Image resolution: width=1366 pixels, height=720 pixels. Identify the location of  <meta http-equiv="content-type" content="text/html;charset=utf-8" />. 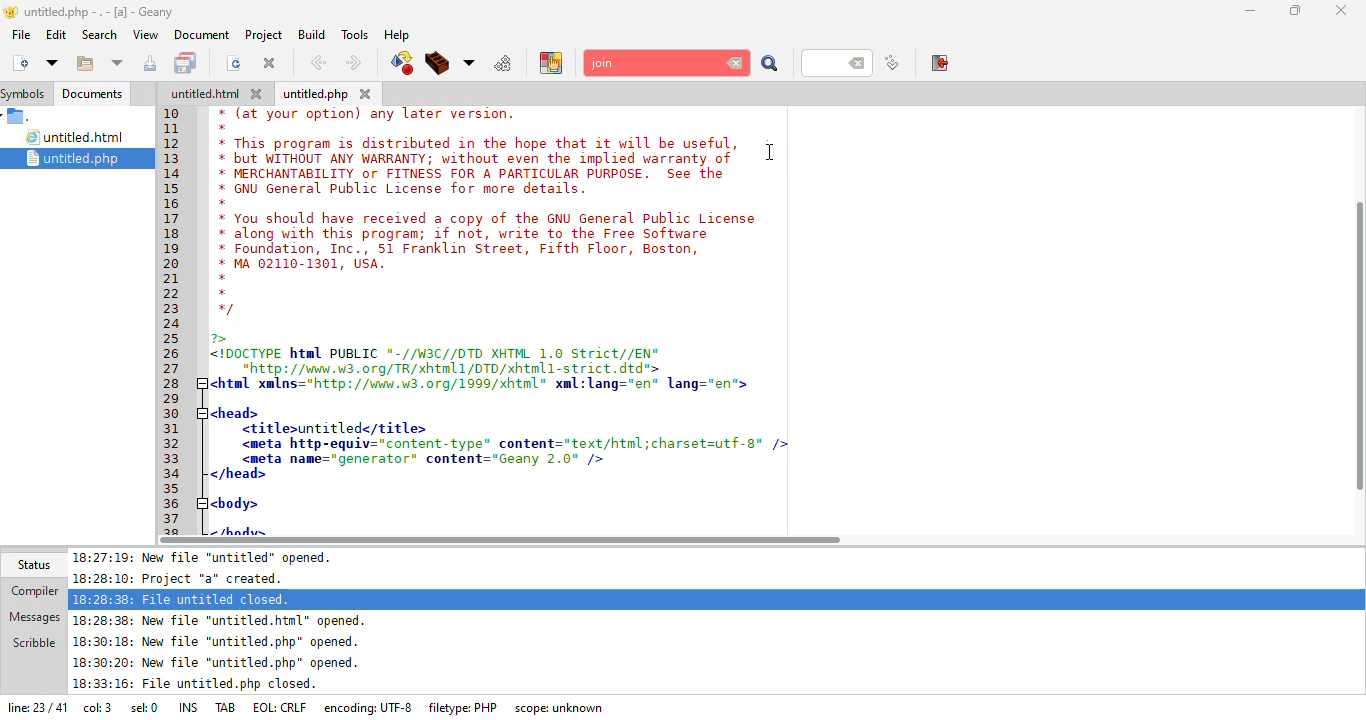
(513, 443).